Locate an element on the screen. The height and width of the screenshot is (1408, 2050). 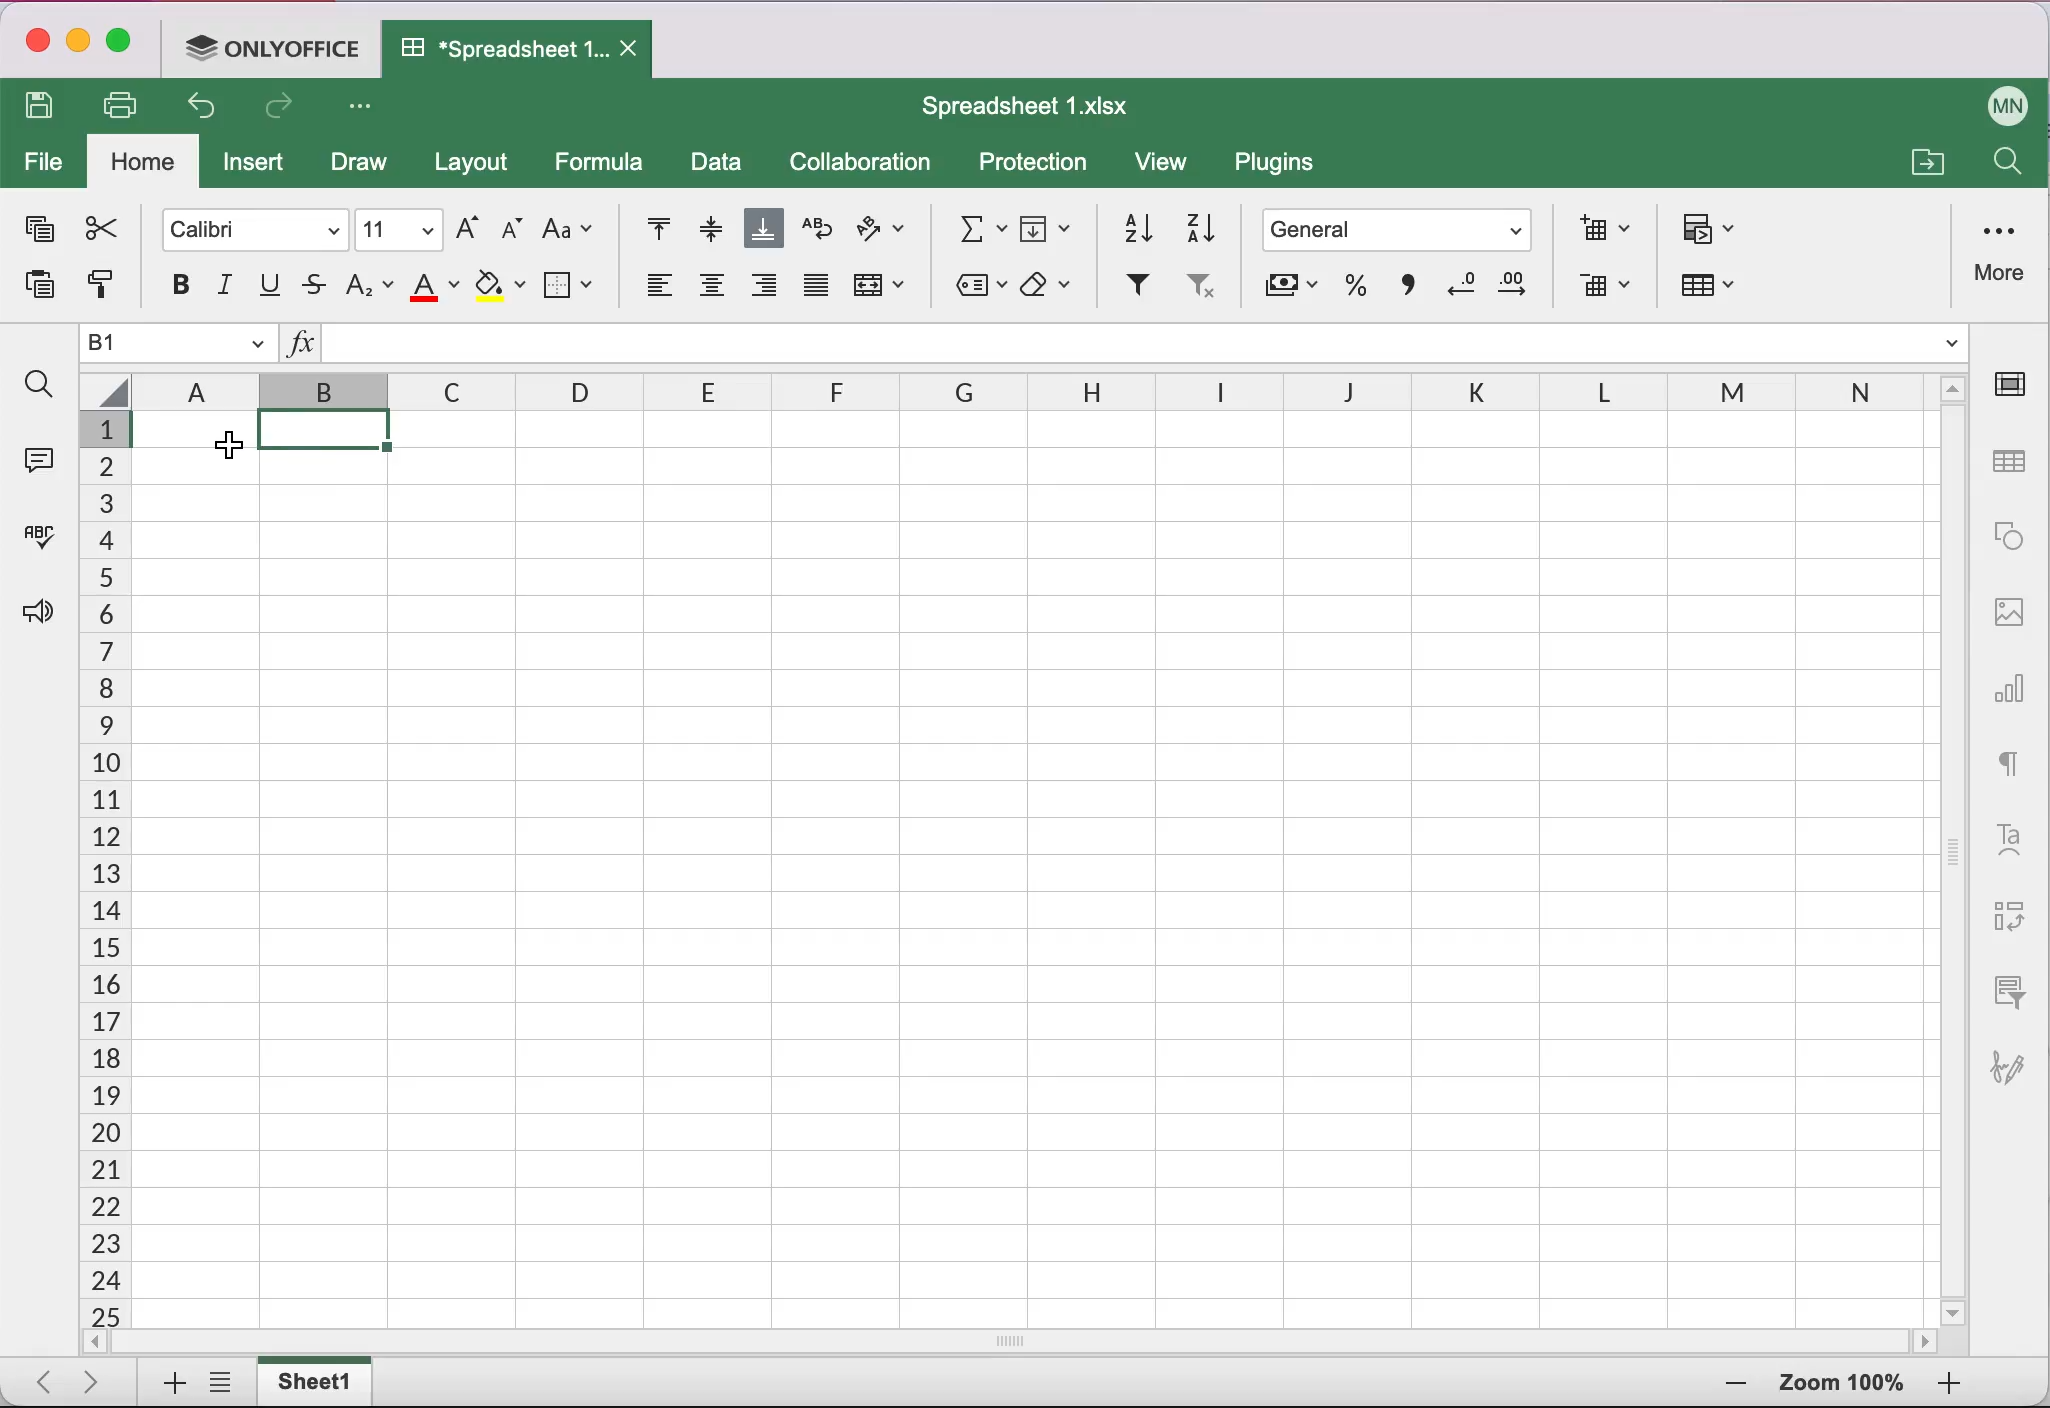
spell checking is located at coordinates (35, 544).